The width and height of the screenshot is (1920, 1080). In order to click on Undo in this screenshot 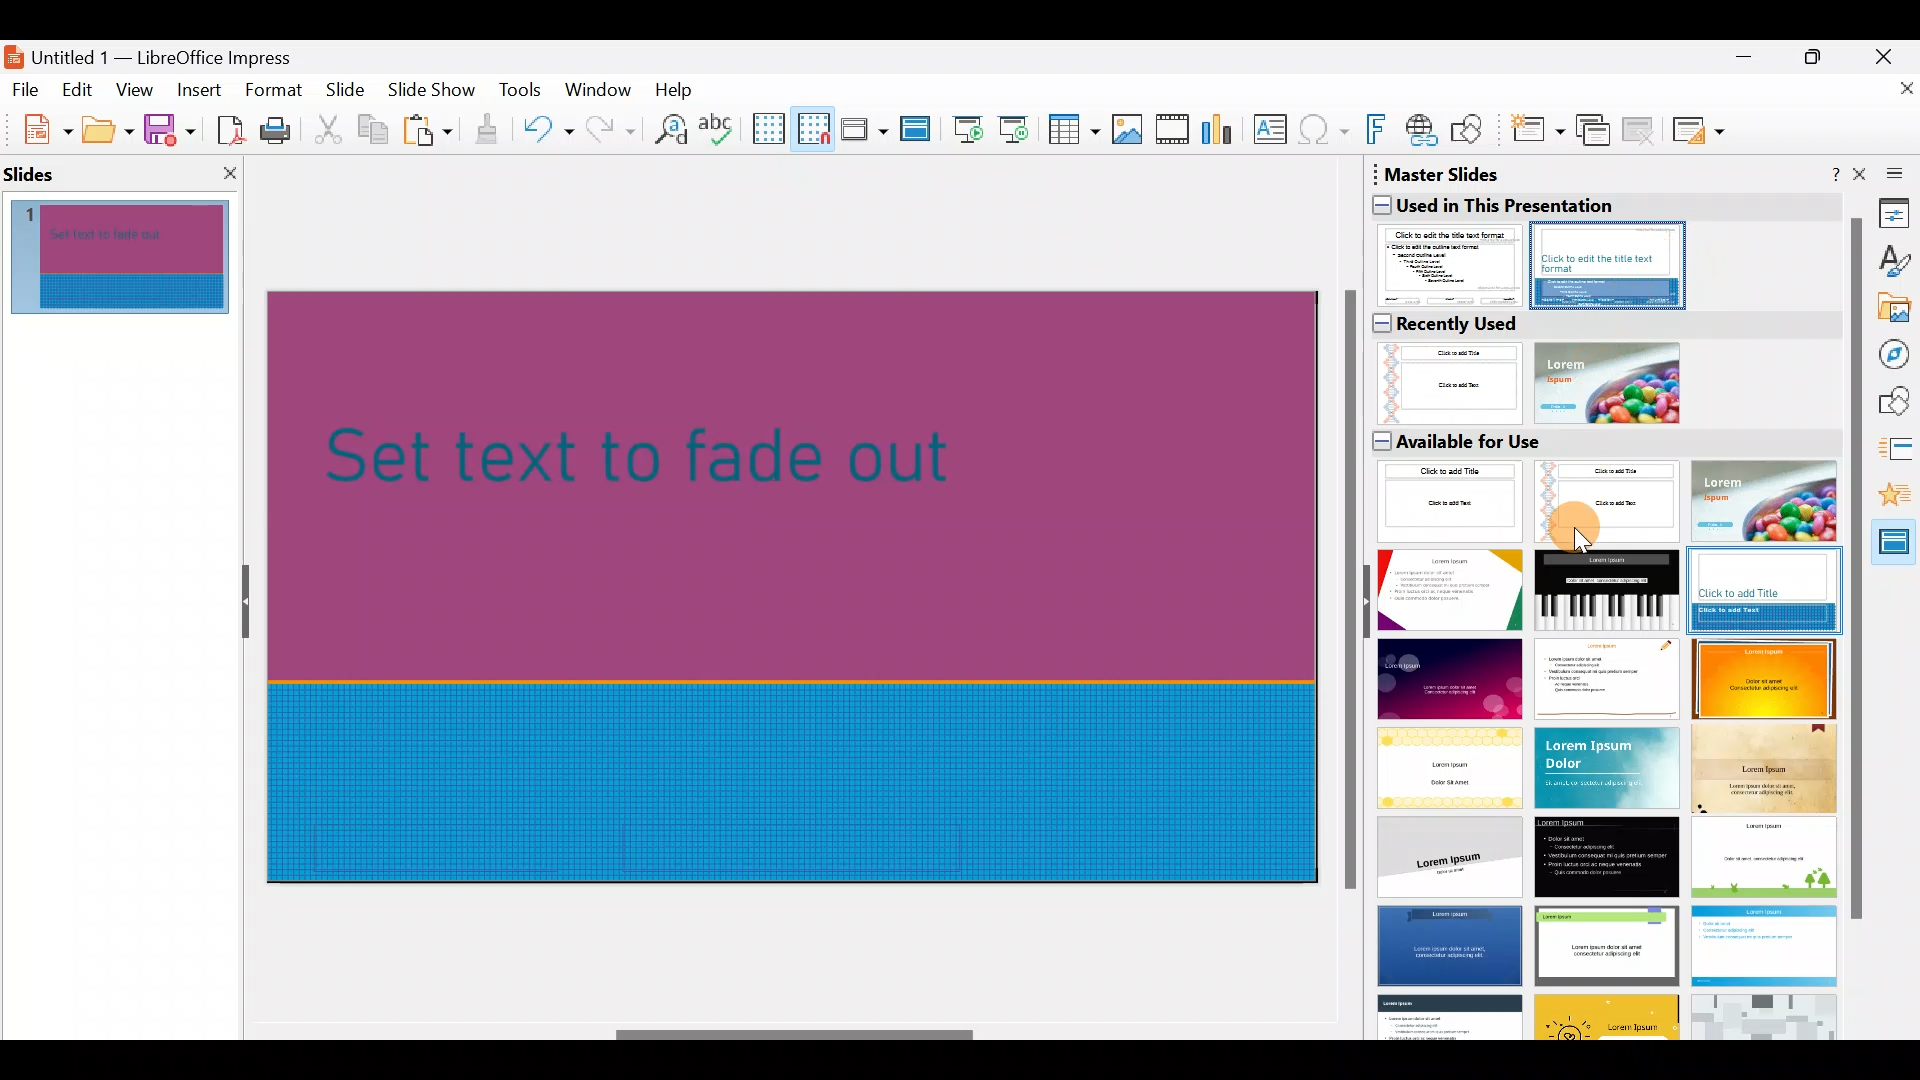, I will do `click(548, 133)`.